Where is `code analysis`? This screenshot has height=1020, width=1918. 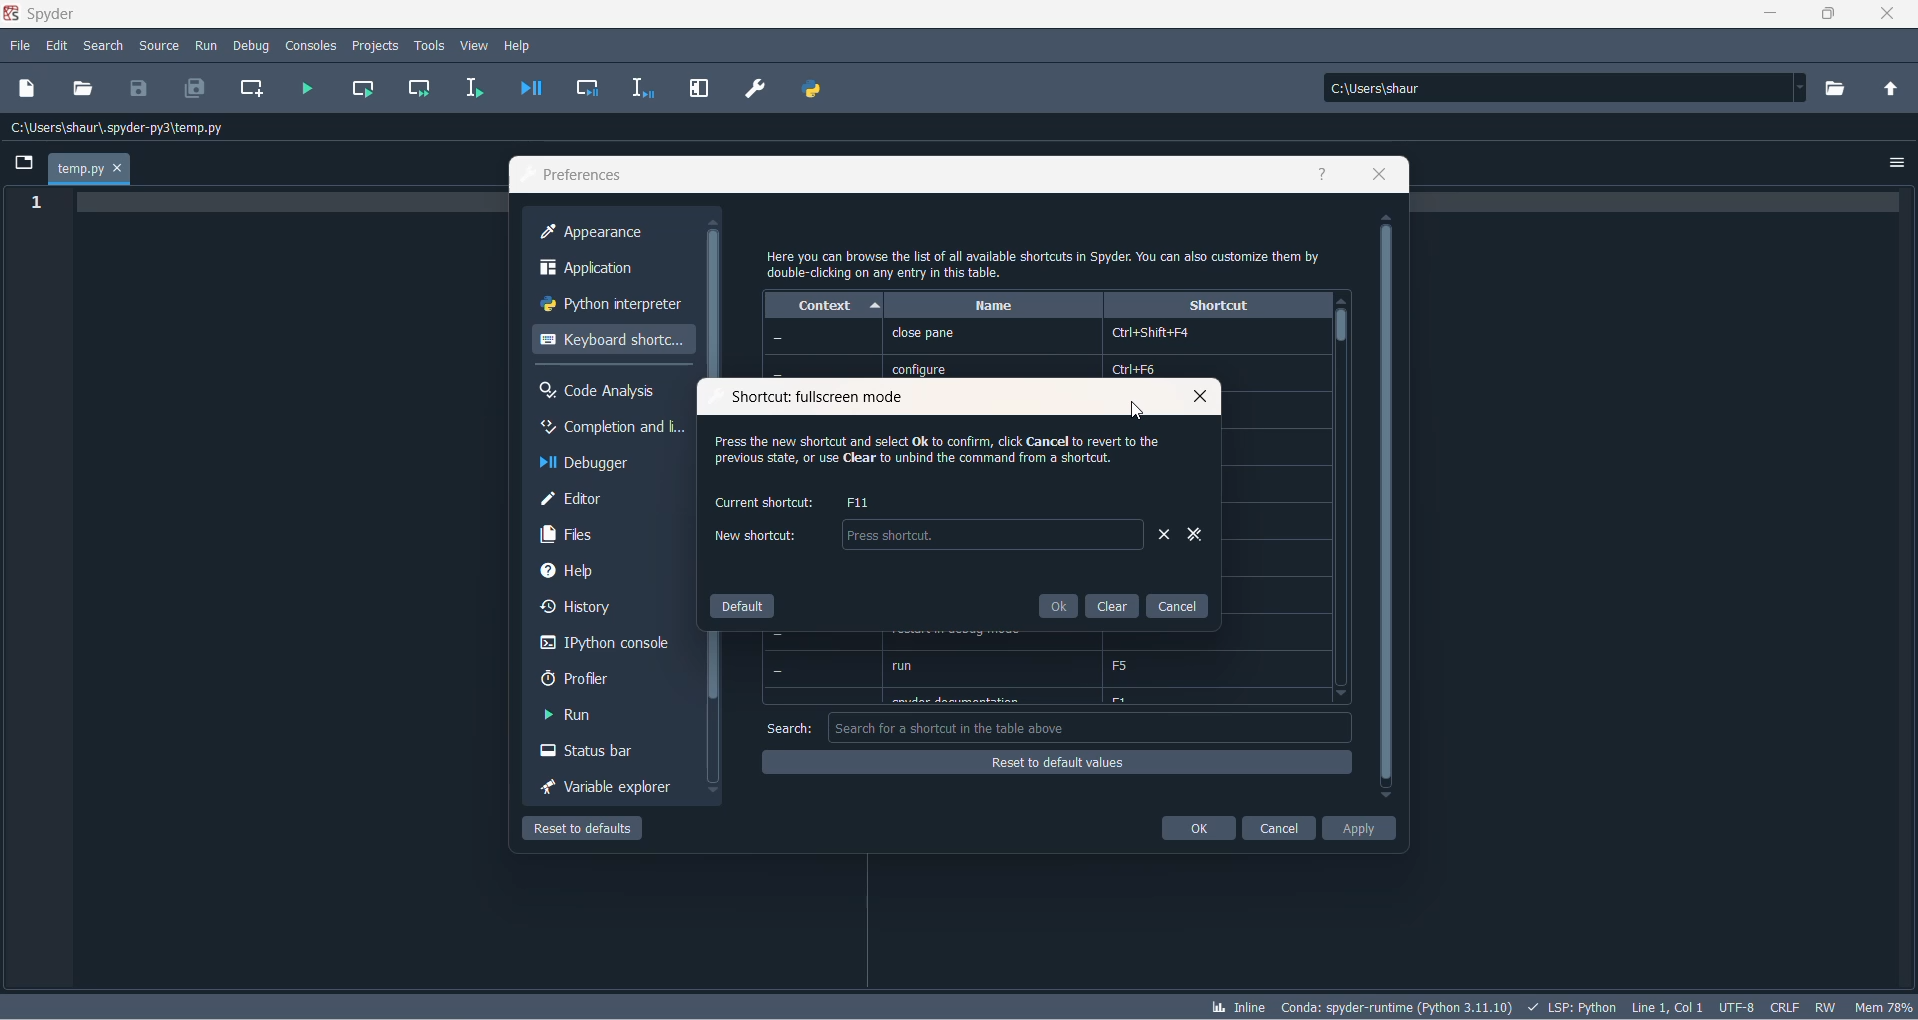
code analysis is located at coordinates (608, 391).